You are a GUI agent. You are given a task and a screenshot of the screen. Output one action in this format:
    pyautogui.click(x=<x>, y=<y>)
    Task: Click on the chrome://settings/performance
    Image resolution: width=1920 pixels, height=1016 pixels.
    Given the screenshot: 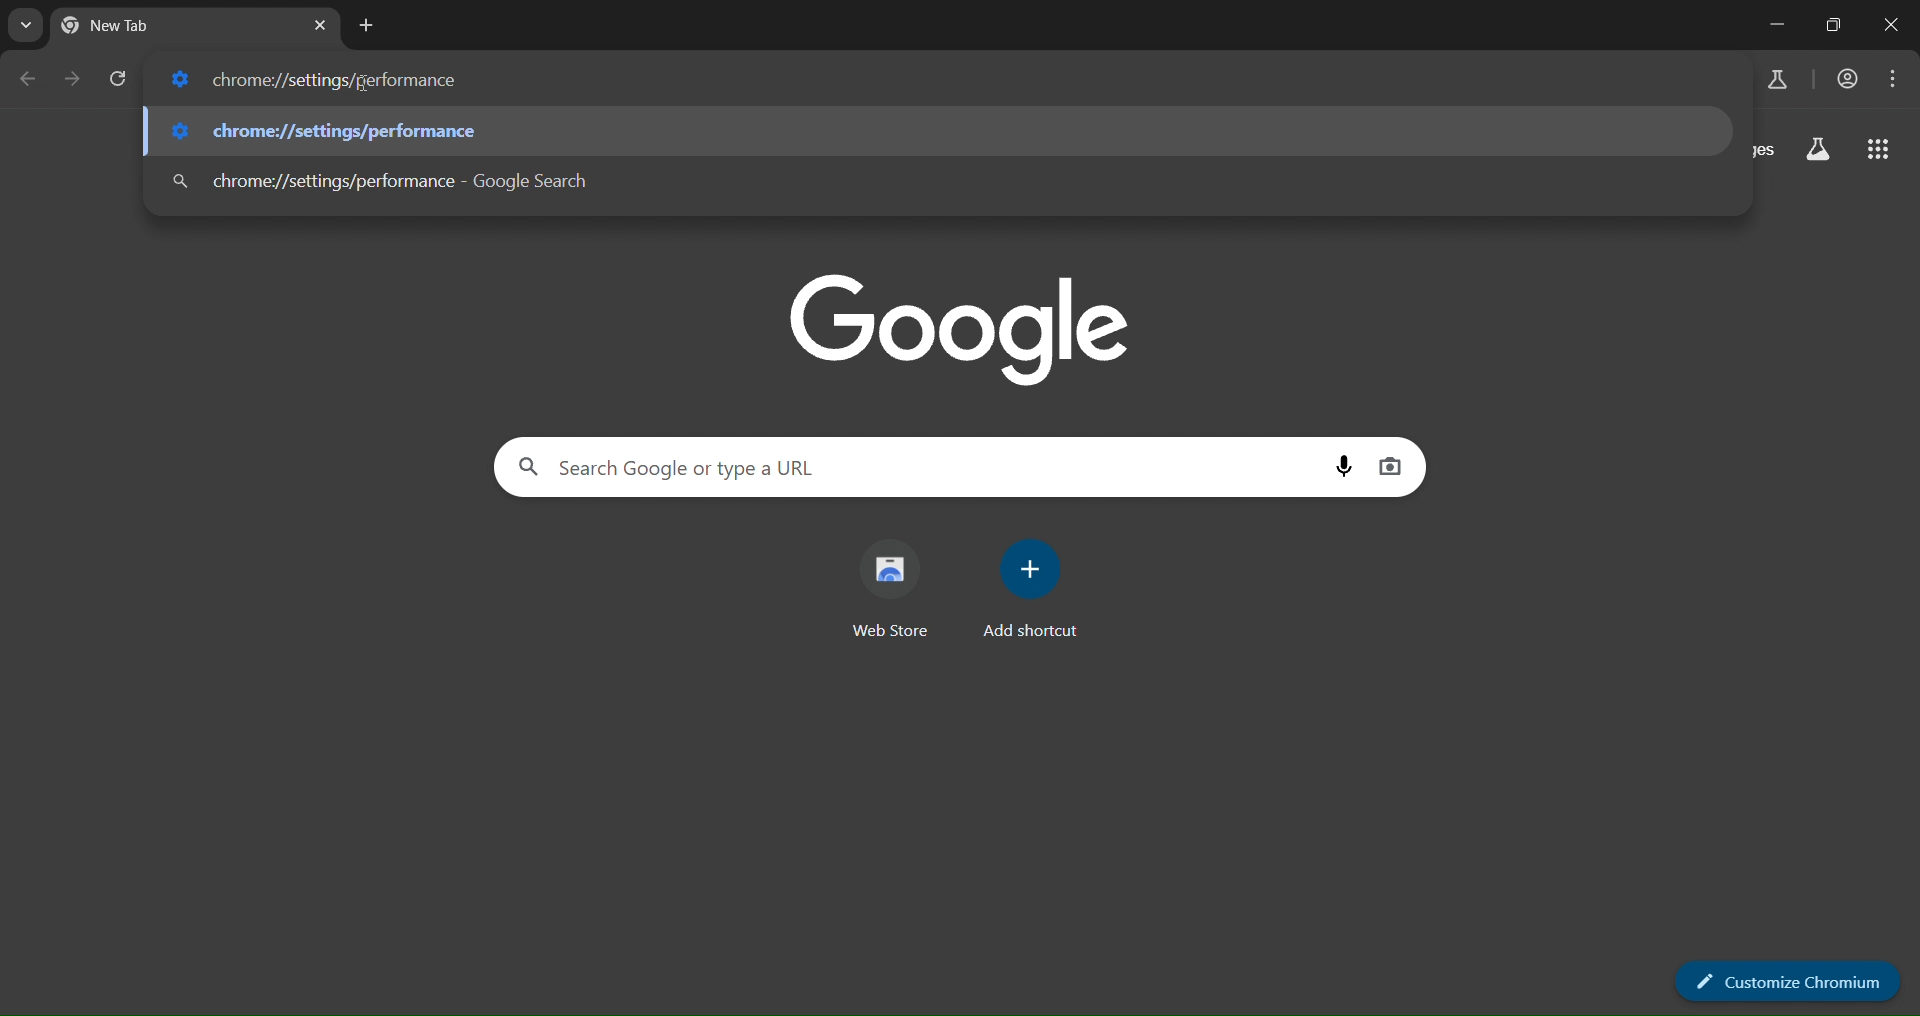 What is the action you would take?
    pyautogui.click(x=941, y=78)
    